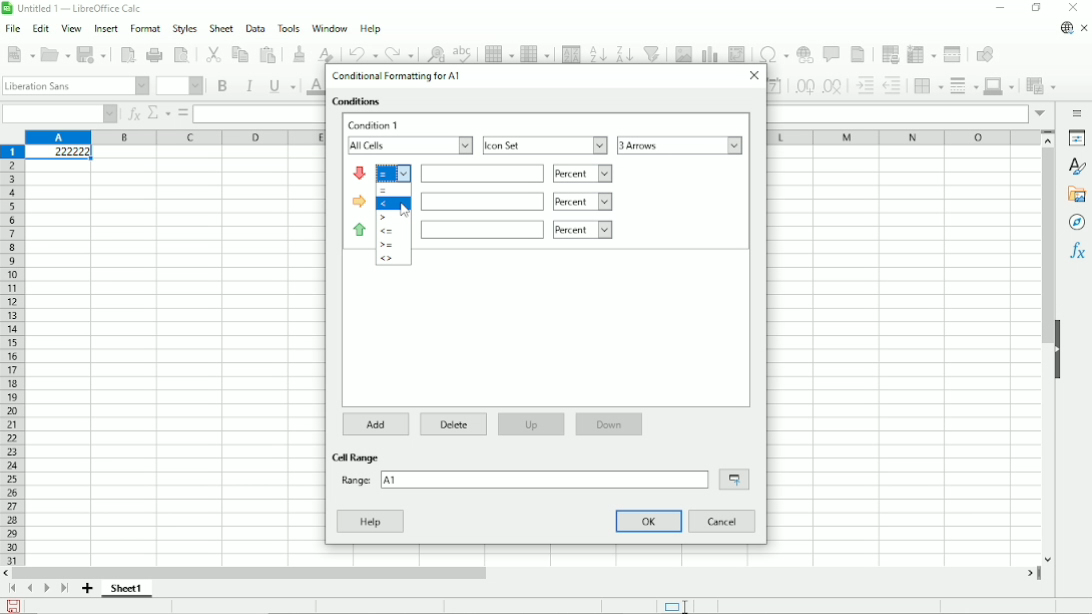  I want to click on Horizontal scrollbar, so click(254, 572).